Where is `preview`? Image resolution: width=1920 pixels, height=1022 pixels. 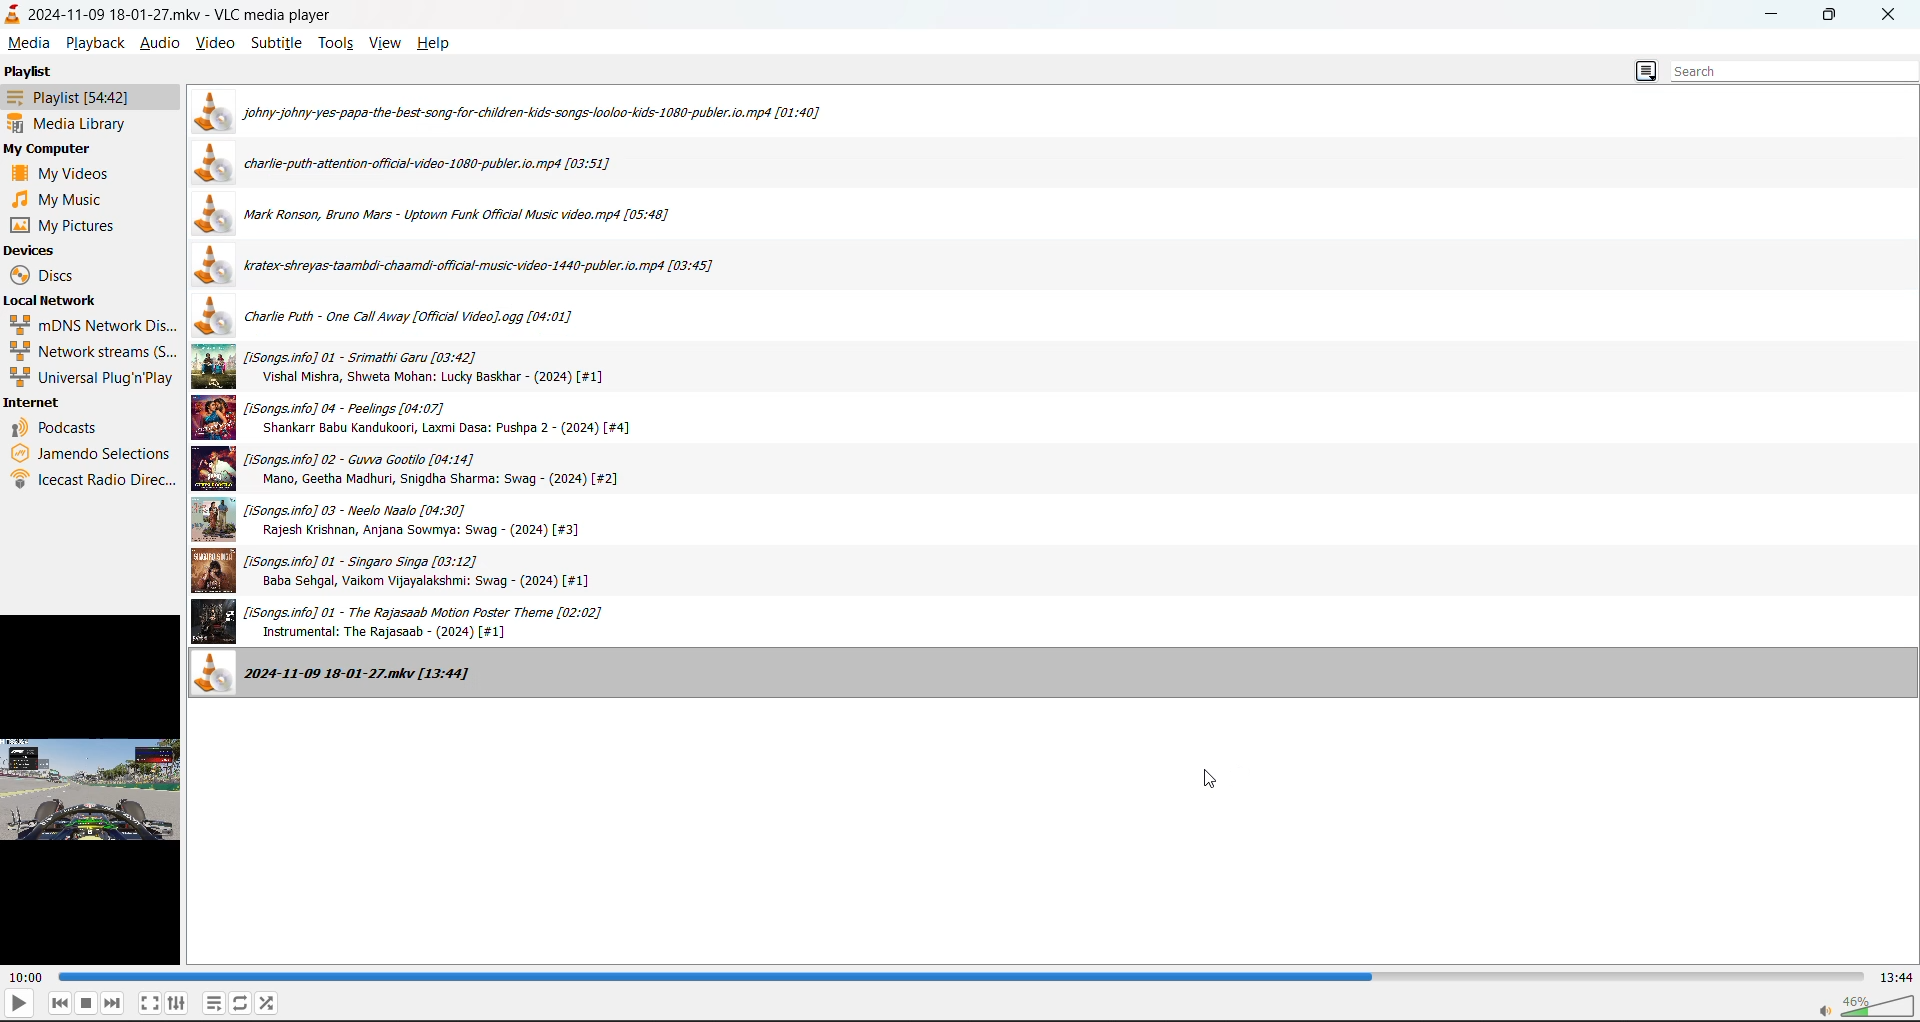
preview is located at coordinates (94, 790).